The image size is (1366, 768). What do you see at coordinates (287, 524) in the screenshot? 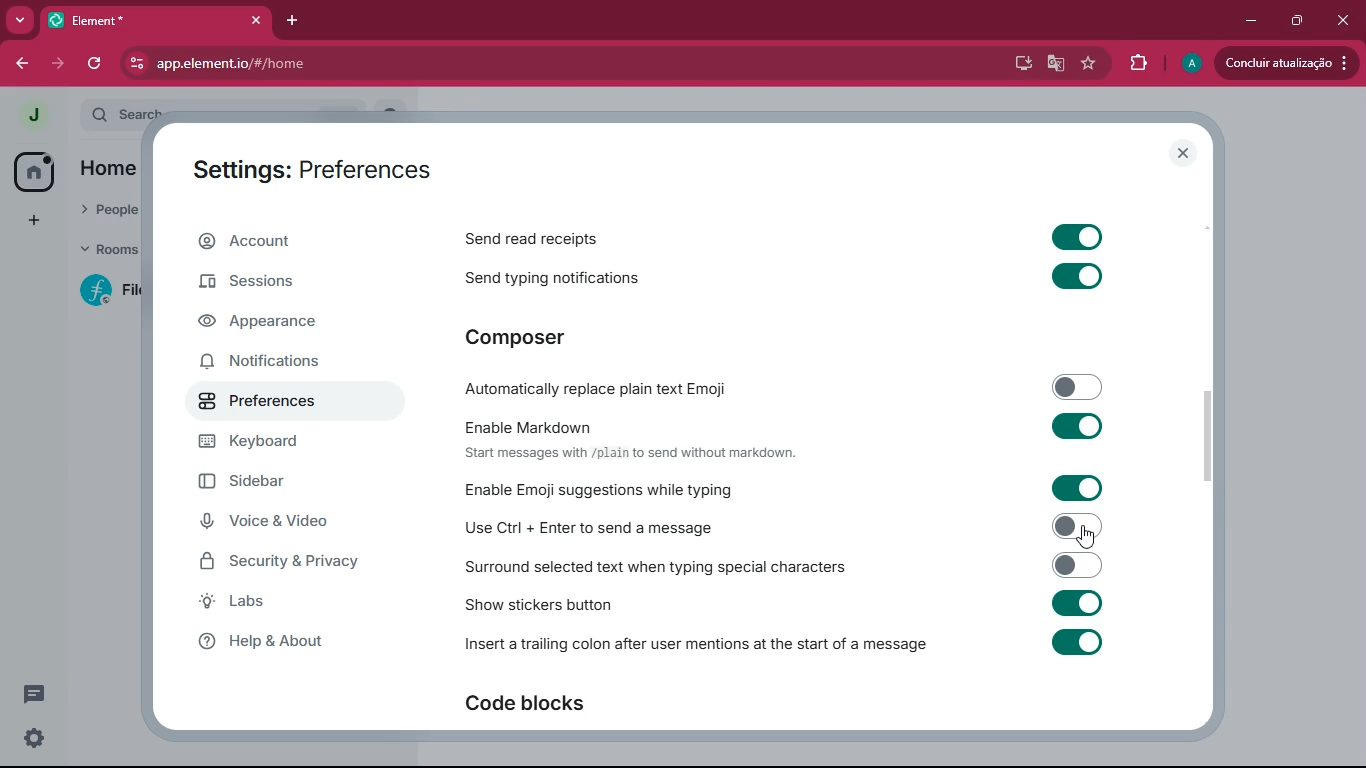
I see `voice` at bounding box center [287, 524].